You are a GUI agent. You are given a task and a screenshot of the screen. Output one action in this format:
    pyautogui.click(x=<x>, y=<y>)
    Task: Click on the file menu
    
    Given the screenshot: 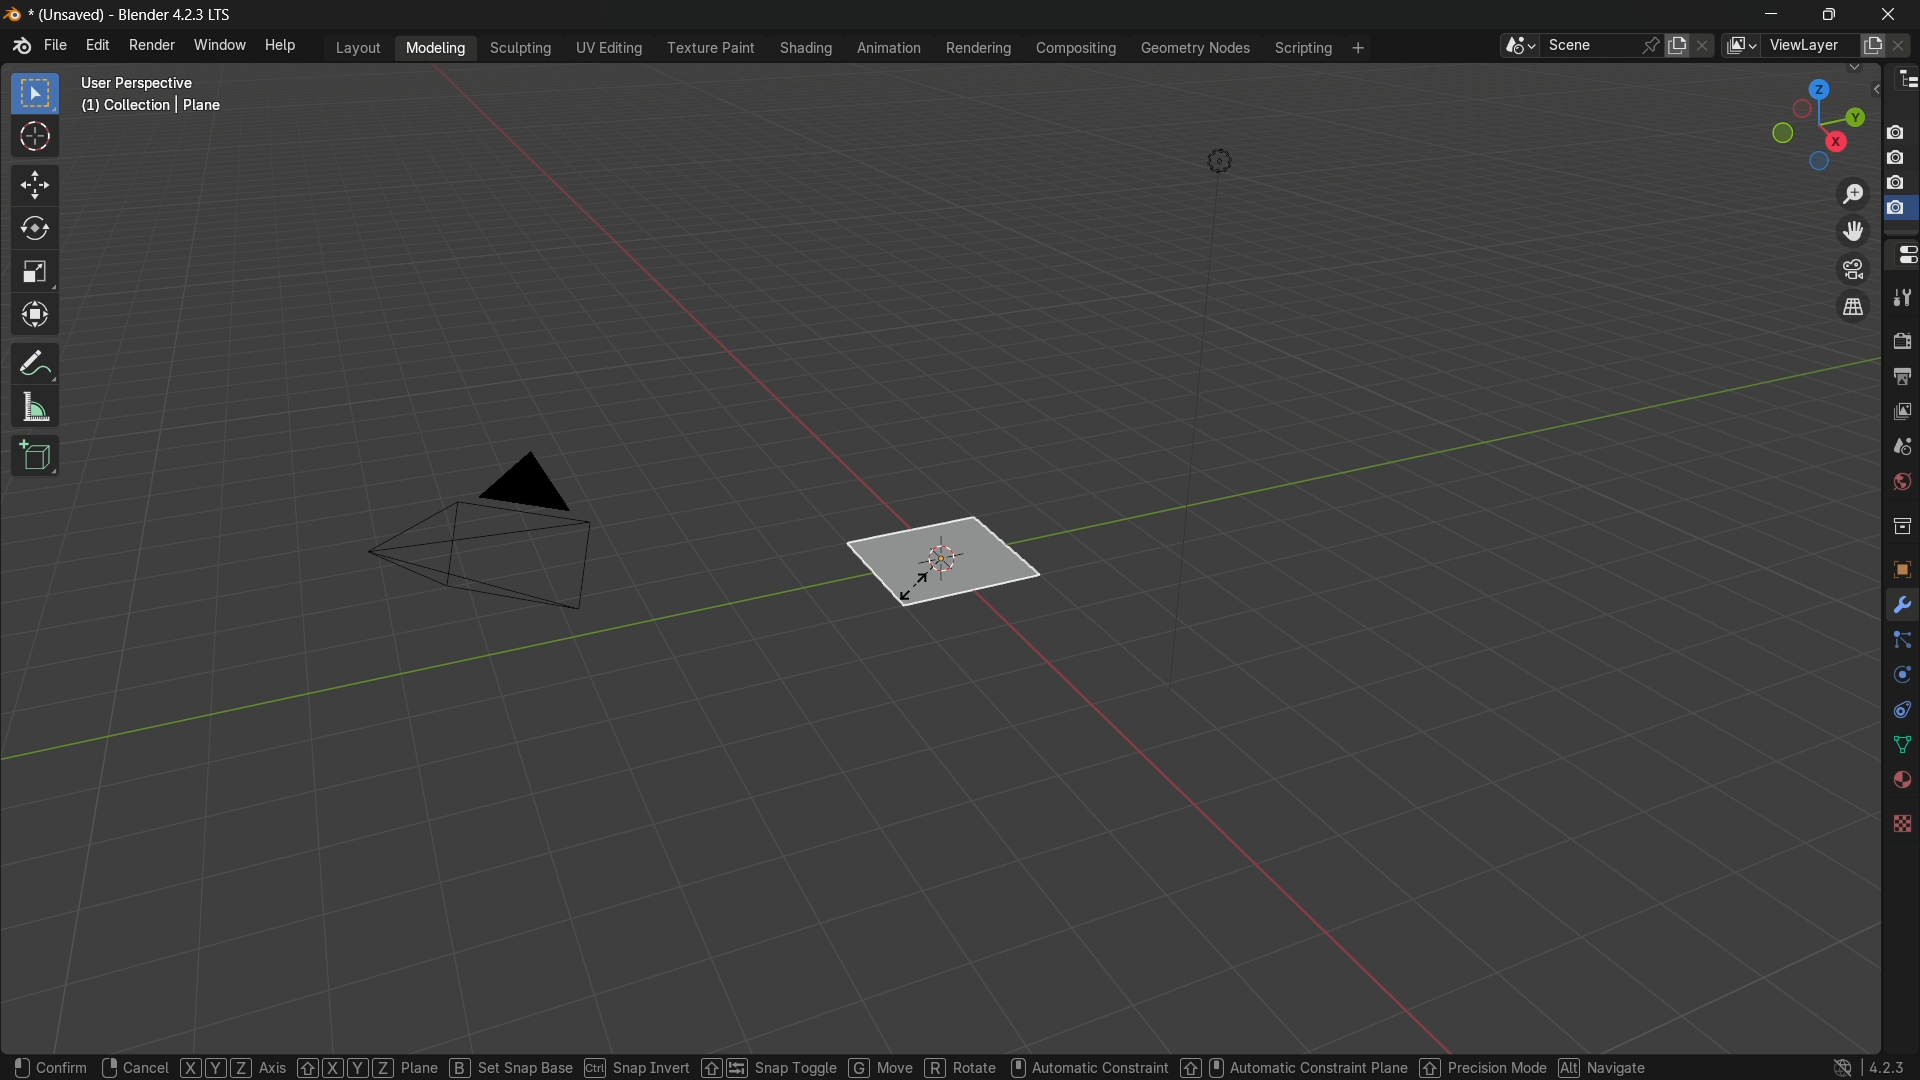 What is the action you would take?
    pyautogui.click(x=56, y=46)
    